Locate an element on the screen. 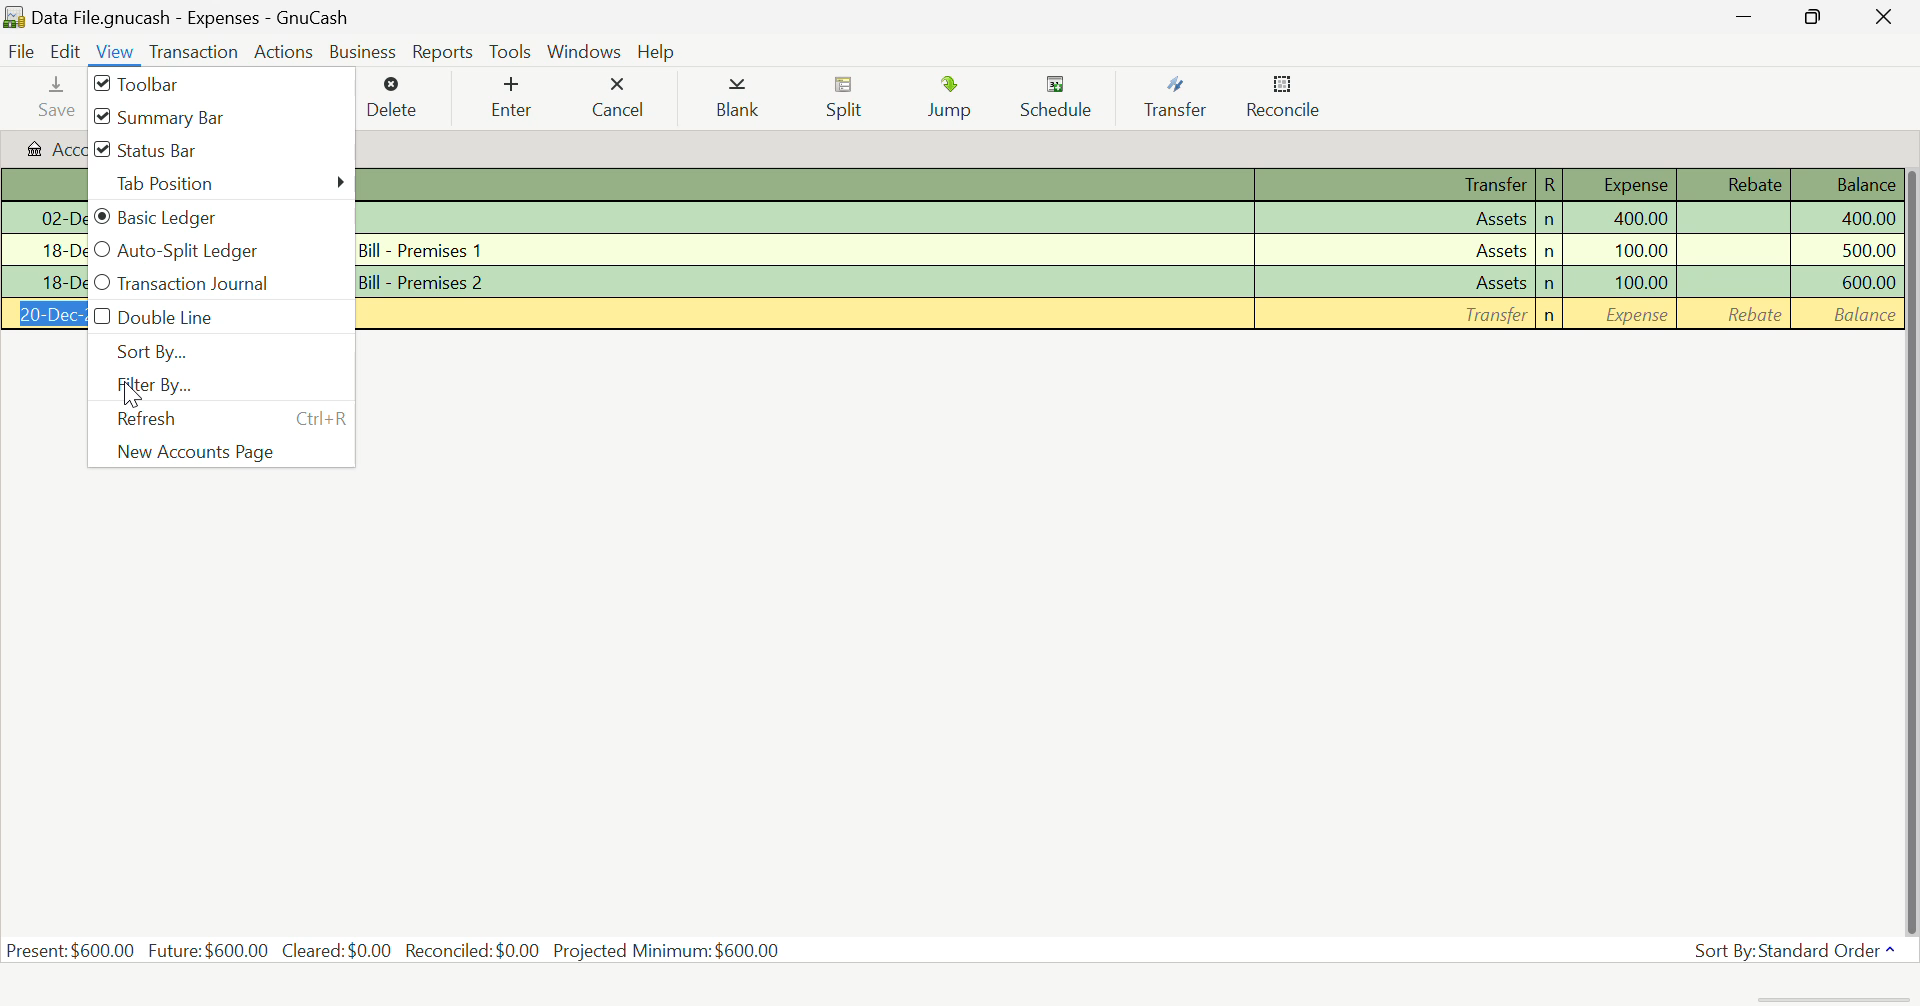 The width and height of the screenshot is (1920, 1006). Rebate is located at coordinates (1735, 185).